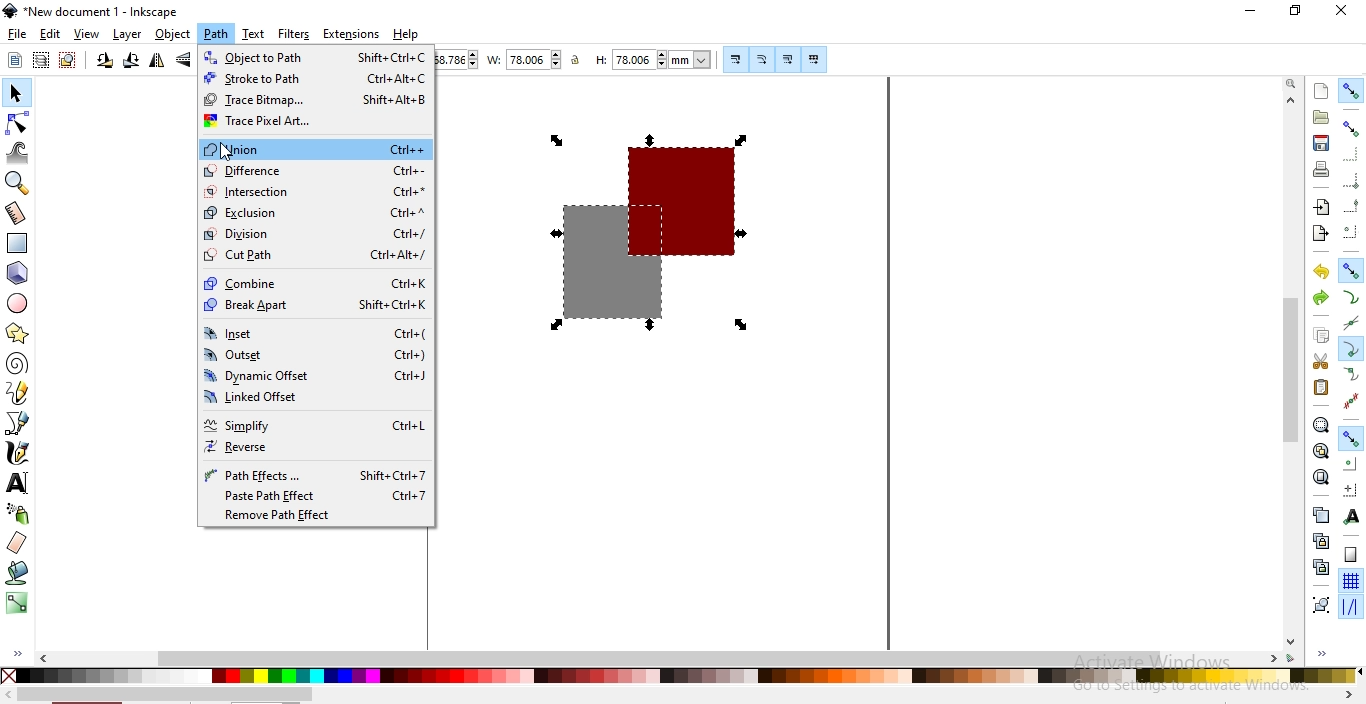 The height and width of the screenshot is (704, 1366). What do you see at coordinates (1351, 555) in the screenshot?
I see `snap to page border` at bounding box center [1351, 555].